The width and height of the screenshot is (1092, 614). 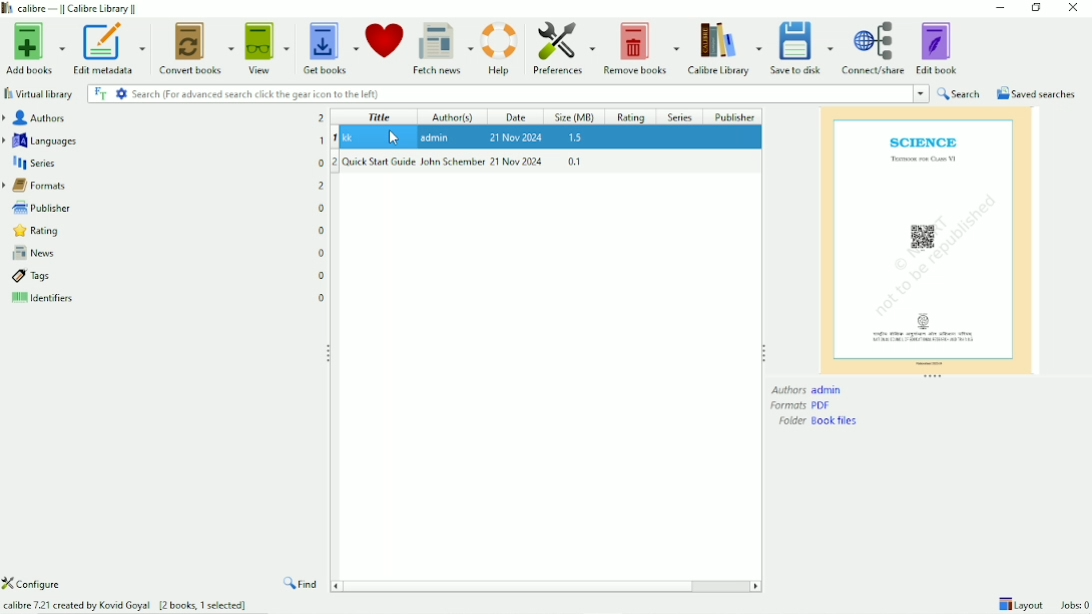 What do you see at coordinates (322, 118) in the screenshot?
I see `2` at bounding box center [322, 118].